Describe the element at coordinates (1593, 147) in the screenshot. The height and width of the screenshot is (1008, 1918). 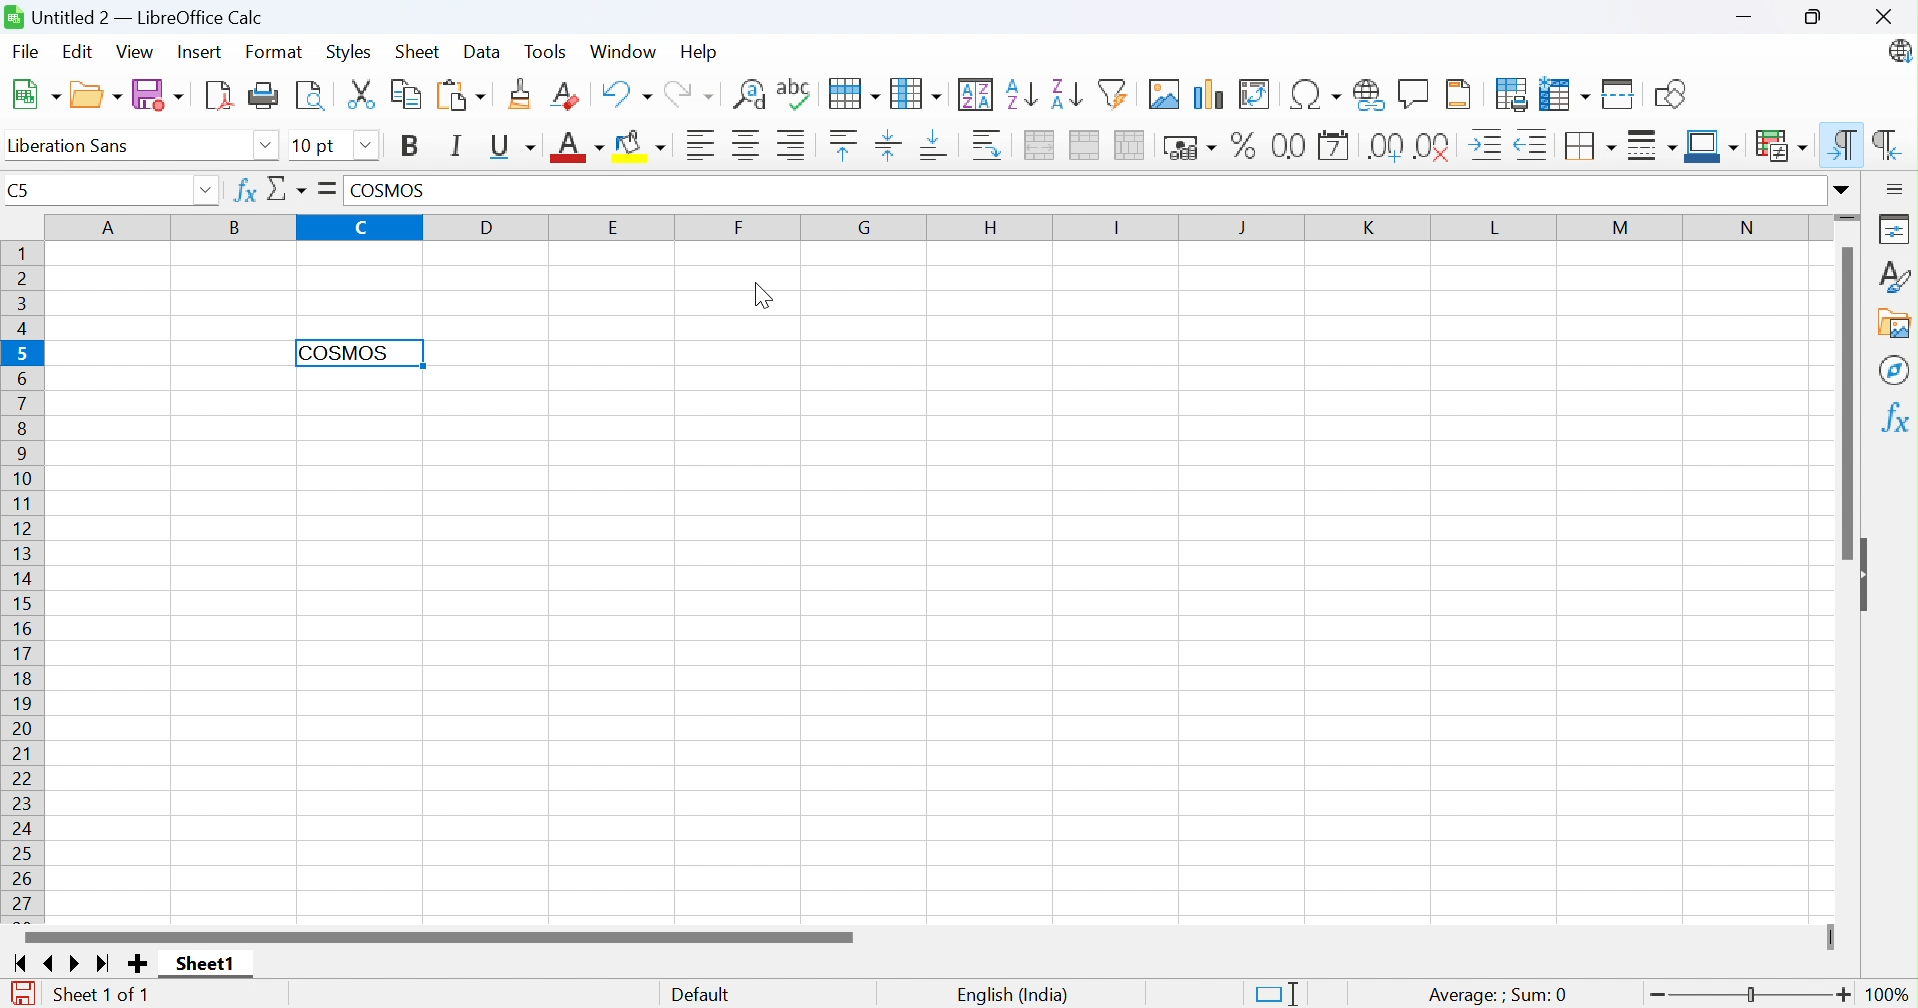
I see `Borders` at that location.